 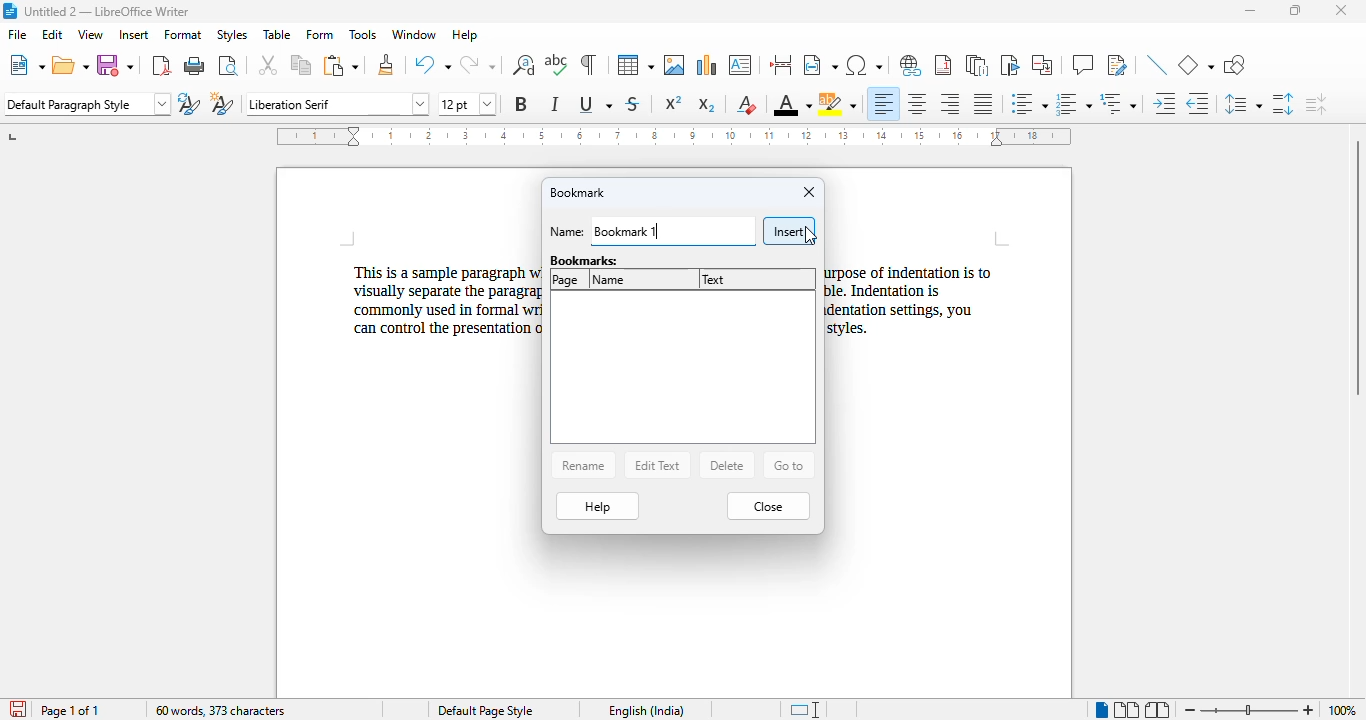 What do you see at coordinates (983, 104) in the screenshot?
I see `justified` at bounding box center [983, 104].